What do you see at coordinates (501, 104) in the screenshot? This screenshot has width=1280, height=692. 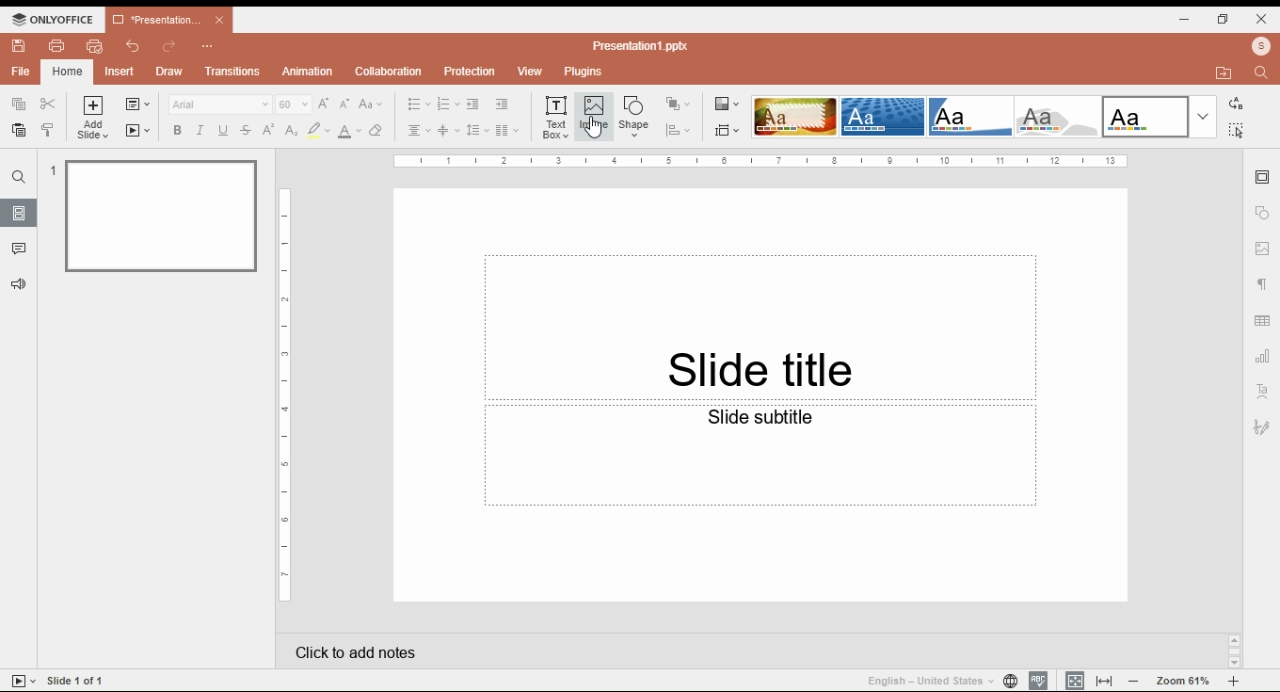 I see `decrease indent` at bounding box center [501, 104].